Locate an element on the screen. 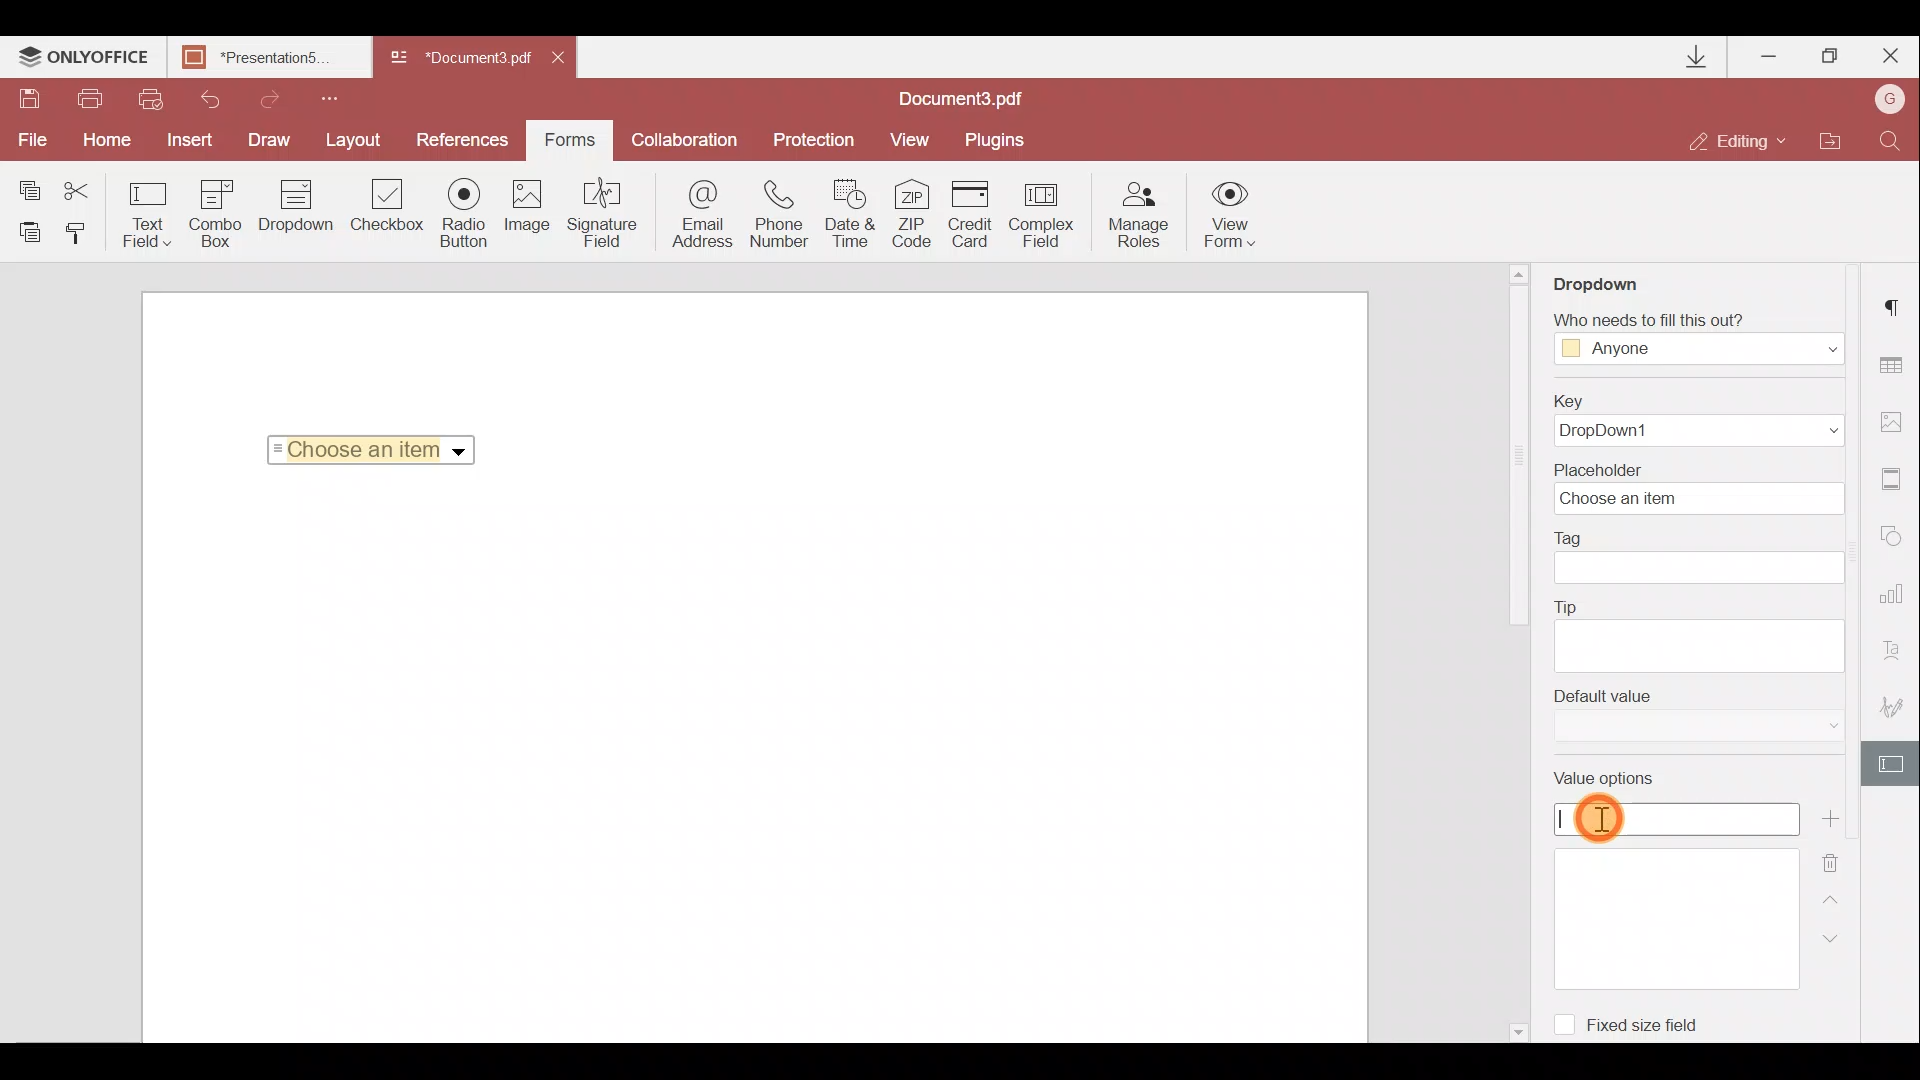  Protection is located at coordinates (811, 138).